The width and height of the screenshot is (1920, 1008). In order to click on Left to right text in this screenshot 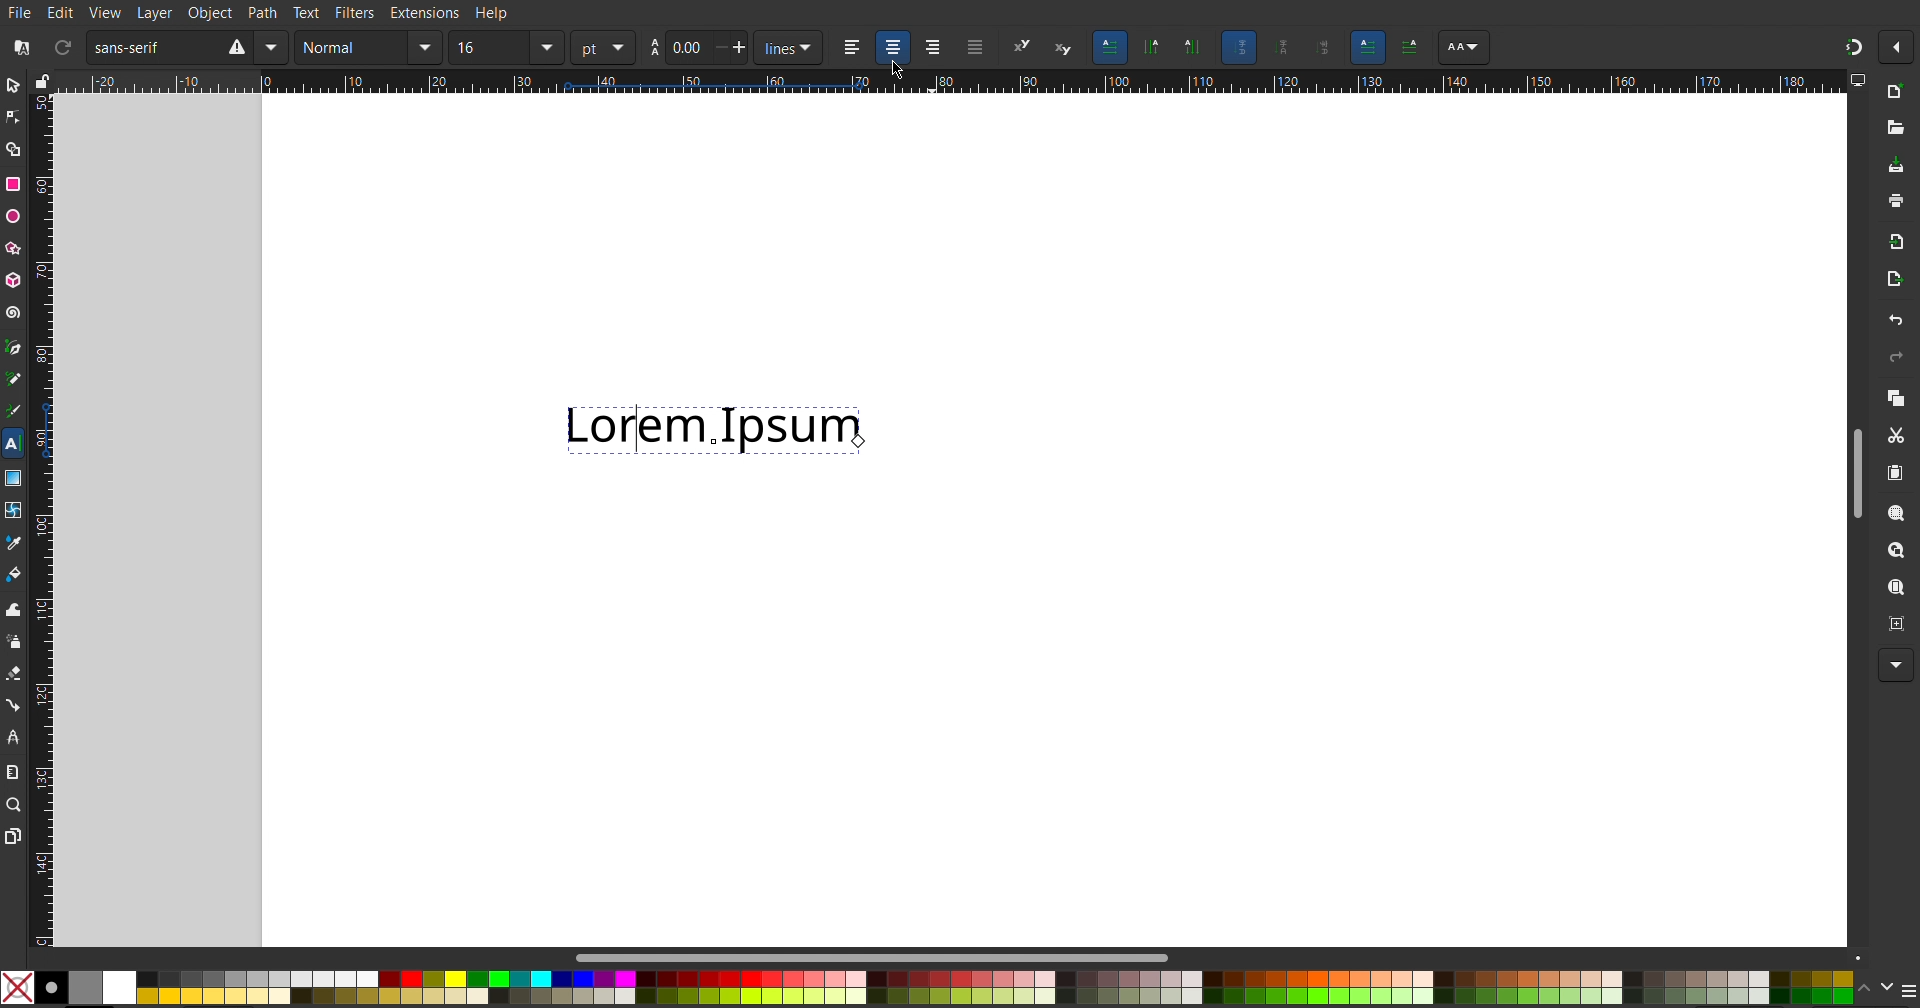, I will do `click(1365, 47)`.